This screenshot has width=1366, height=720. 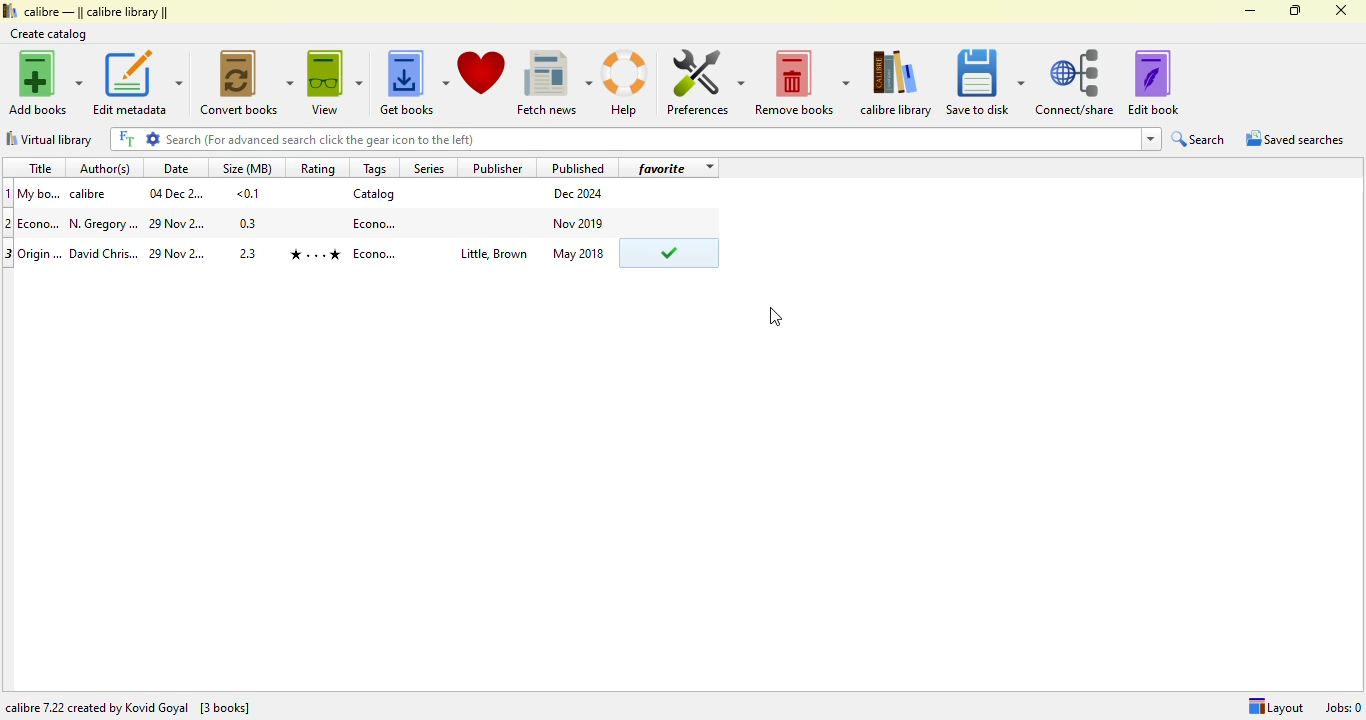 I want to click on title, so click(x=39, y=168).